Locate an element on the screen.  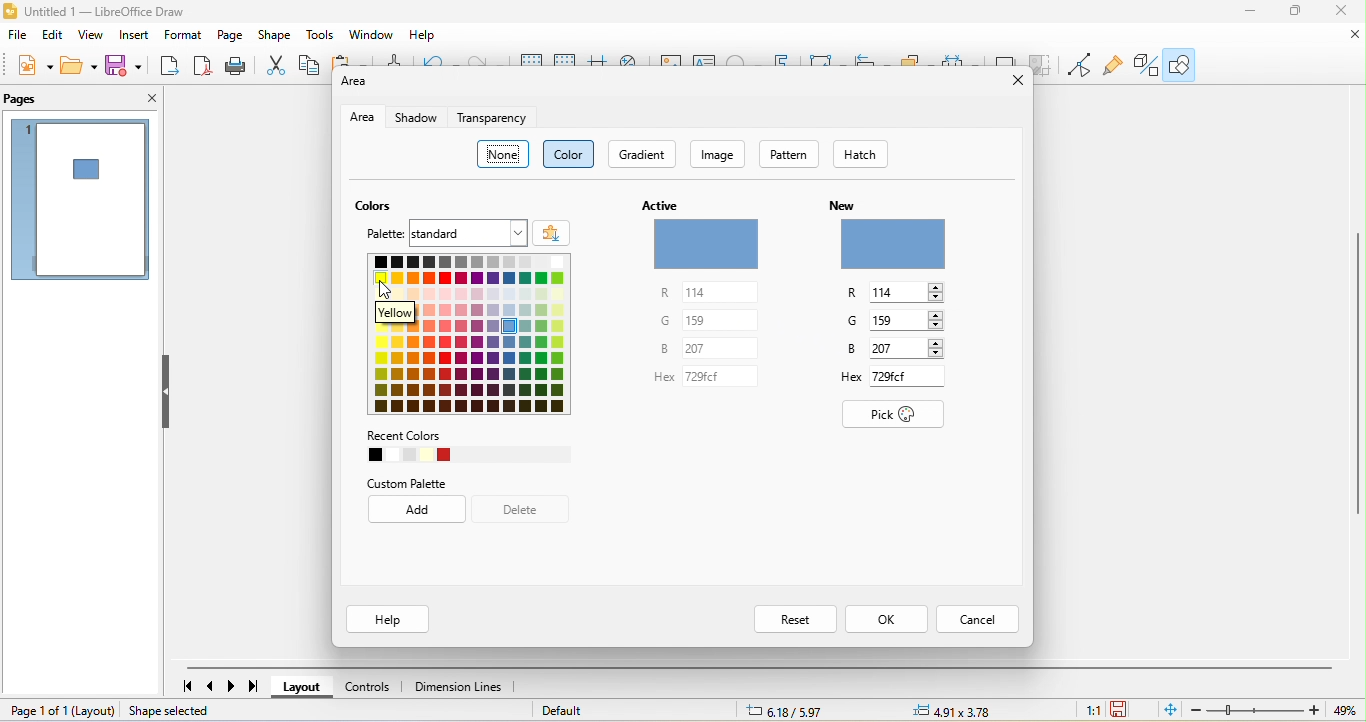
toggle point edit mode is located at coordinates (1081, 67).